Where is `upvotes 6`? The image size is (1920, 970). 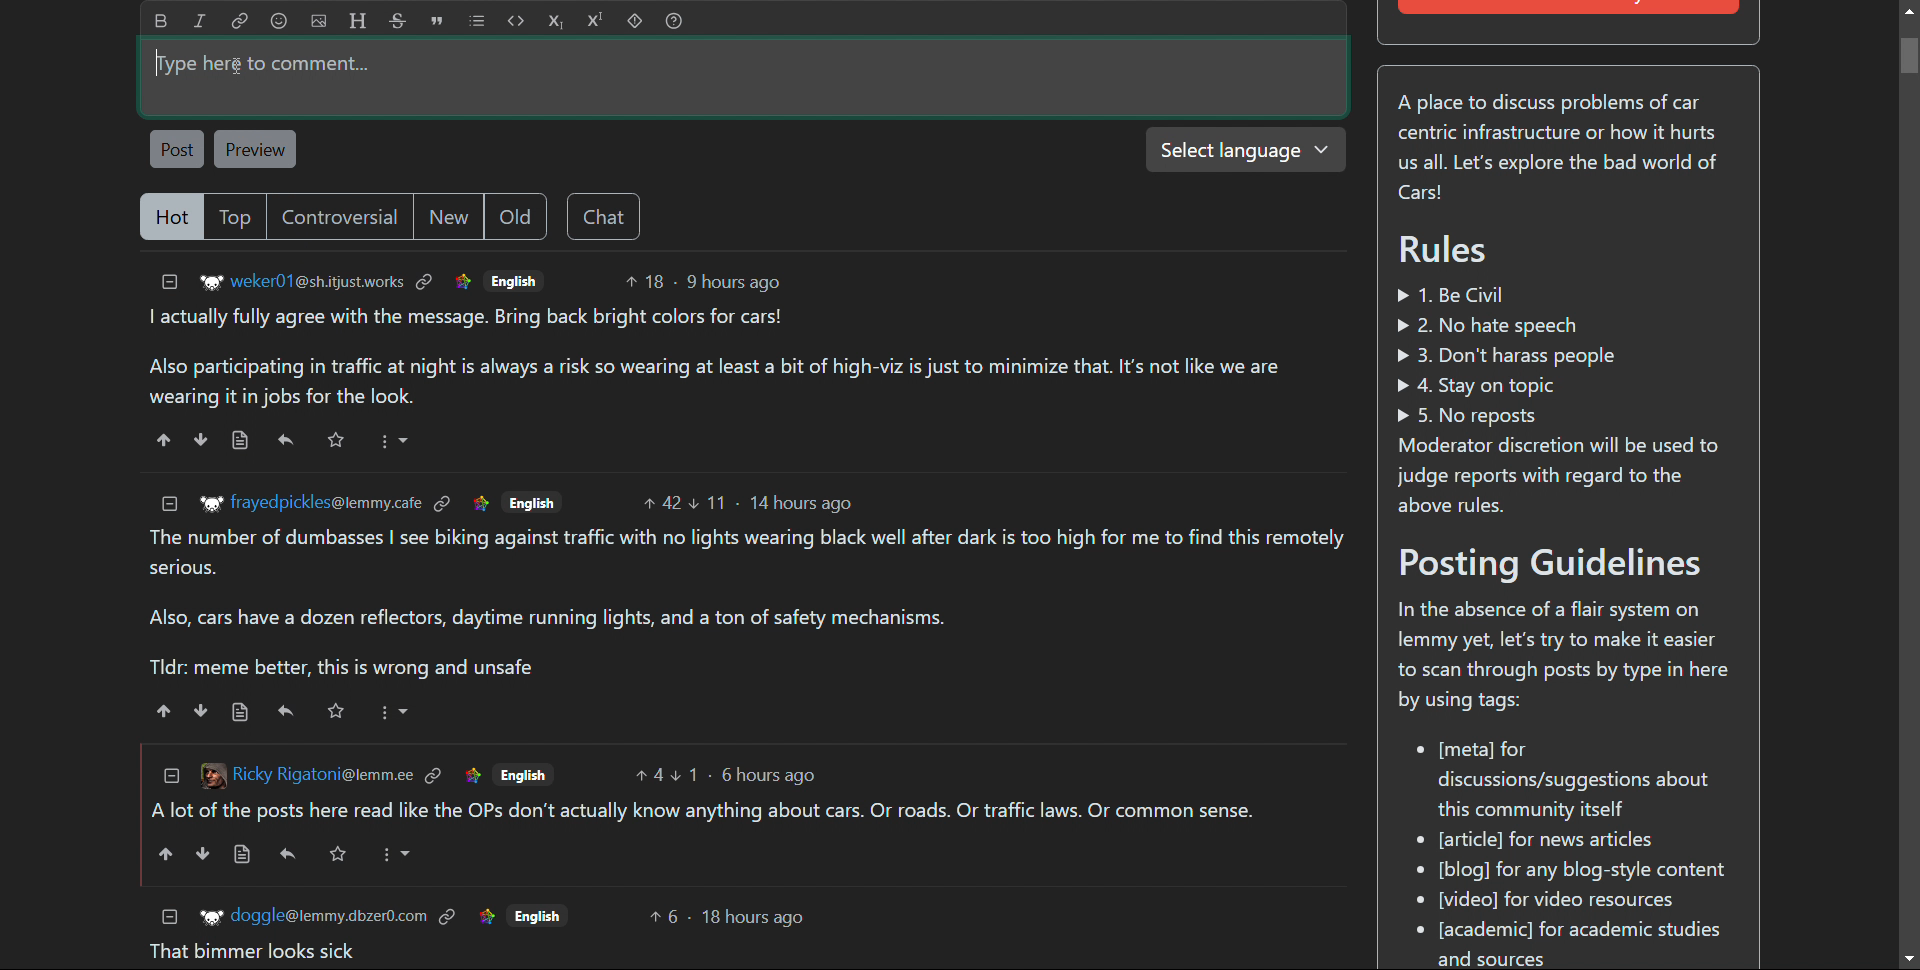 upvotes 6 is located at coordinates (665, 916).